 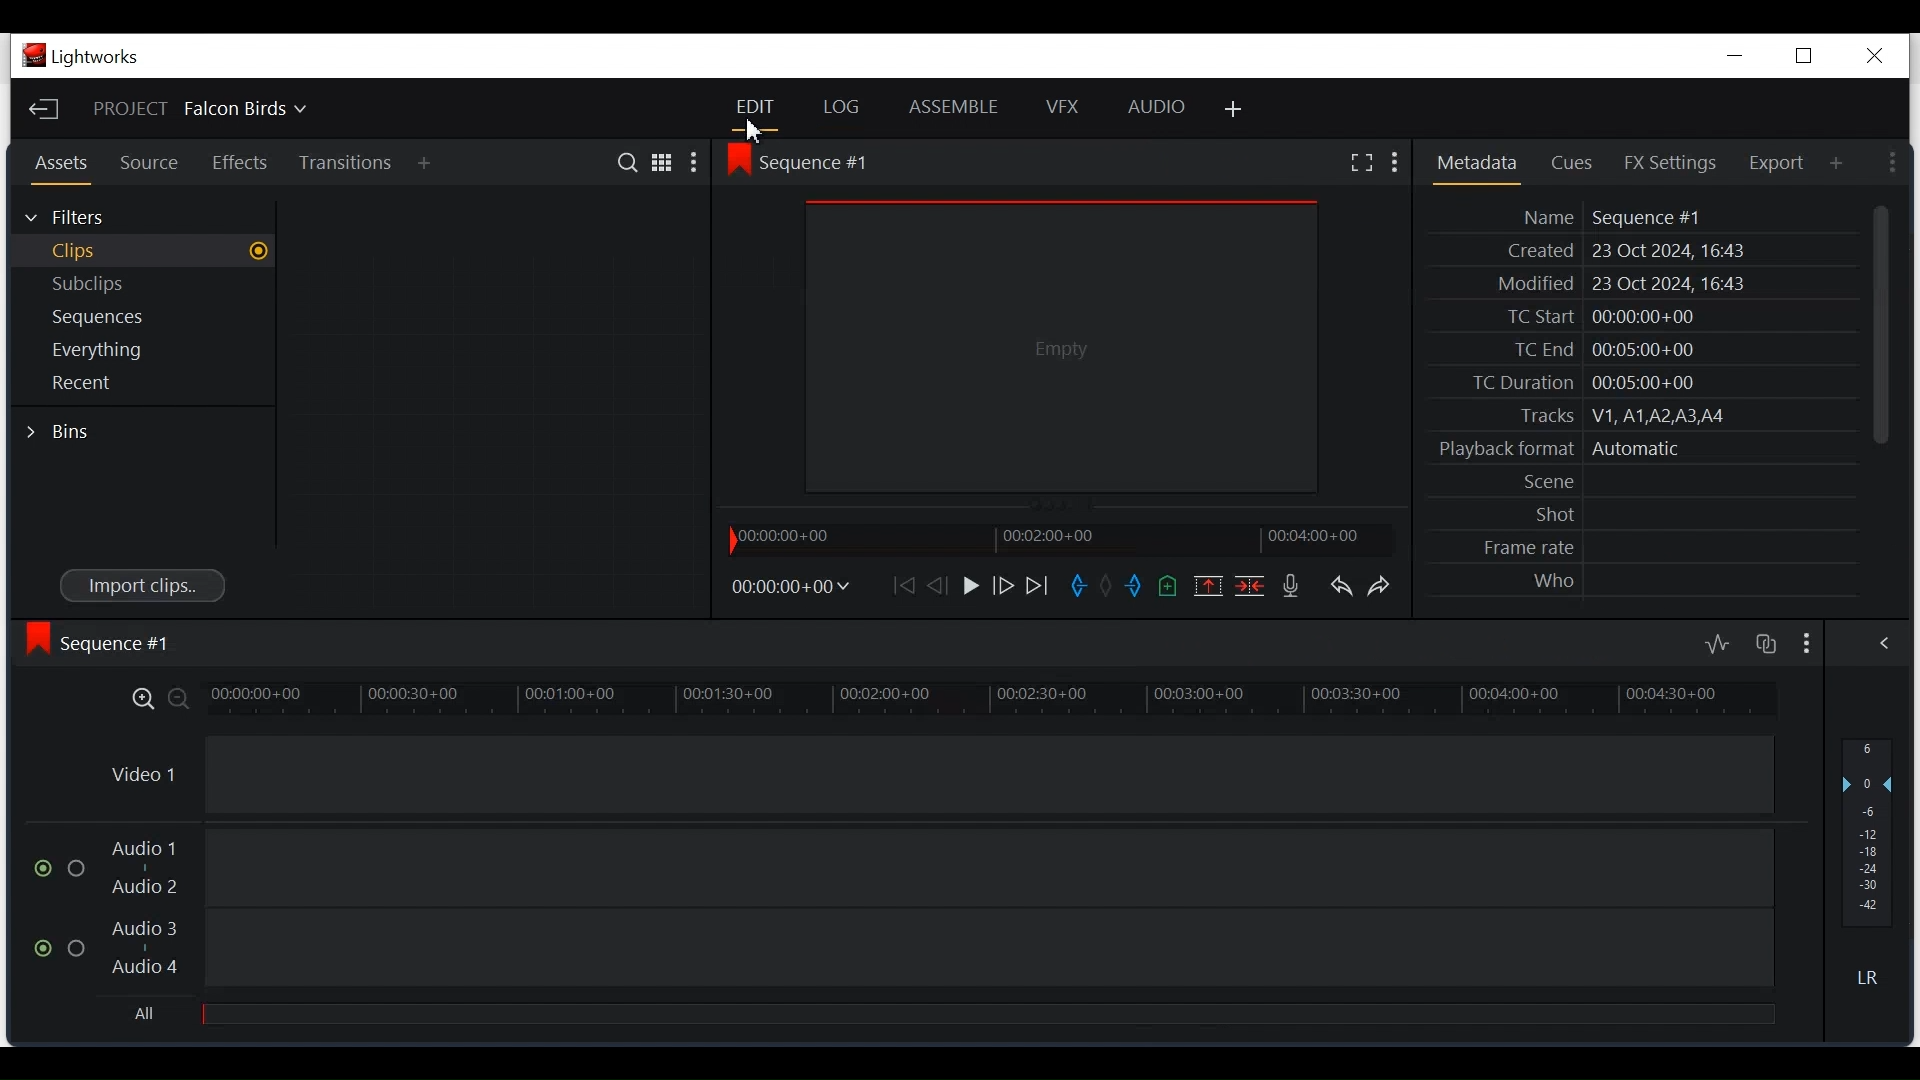 What do you see at coordinates (1601, 347) in the screenshot?
I see `TC End 00:05:00+00` at bounding box center [1601, 347].